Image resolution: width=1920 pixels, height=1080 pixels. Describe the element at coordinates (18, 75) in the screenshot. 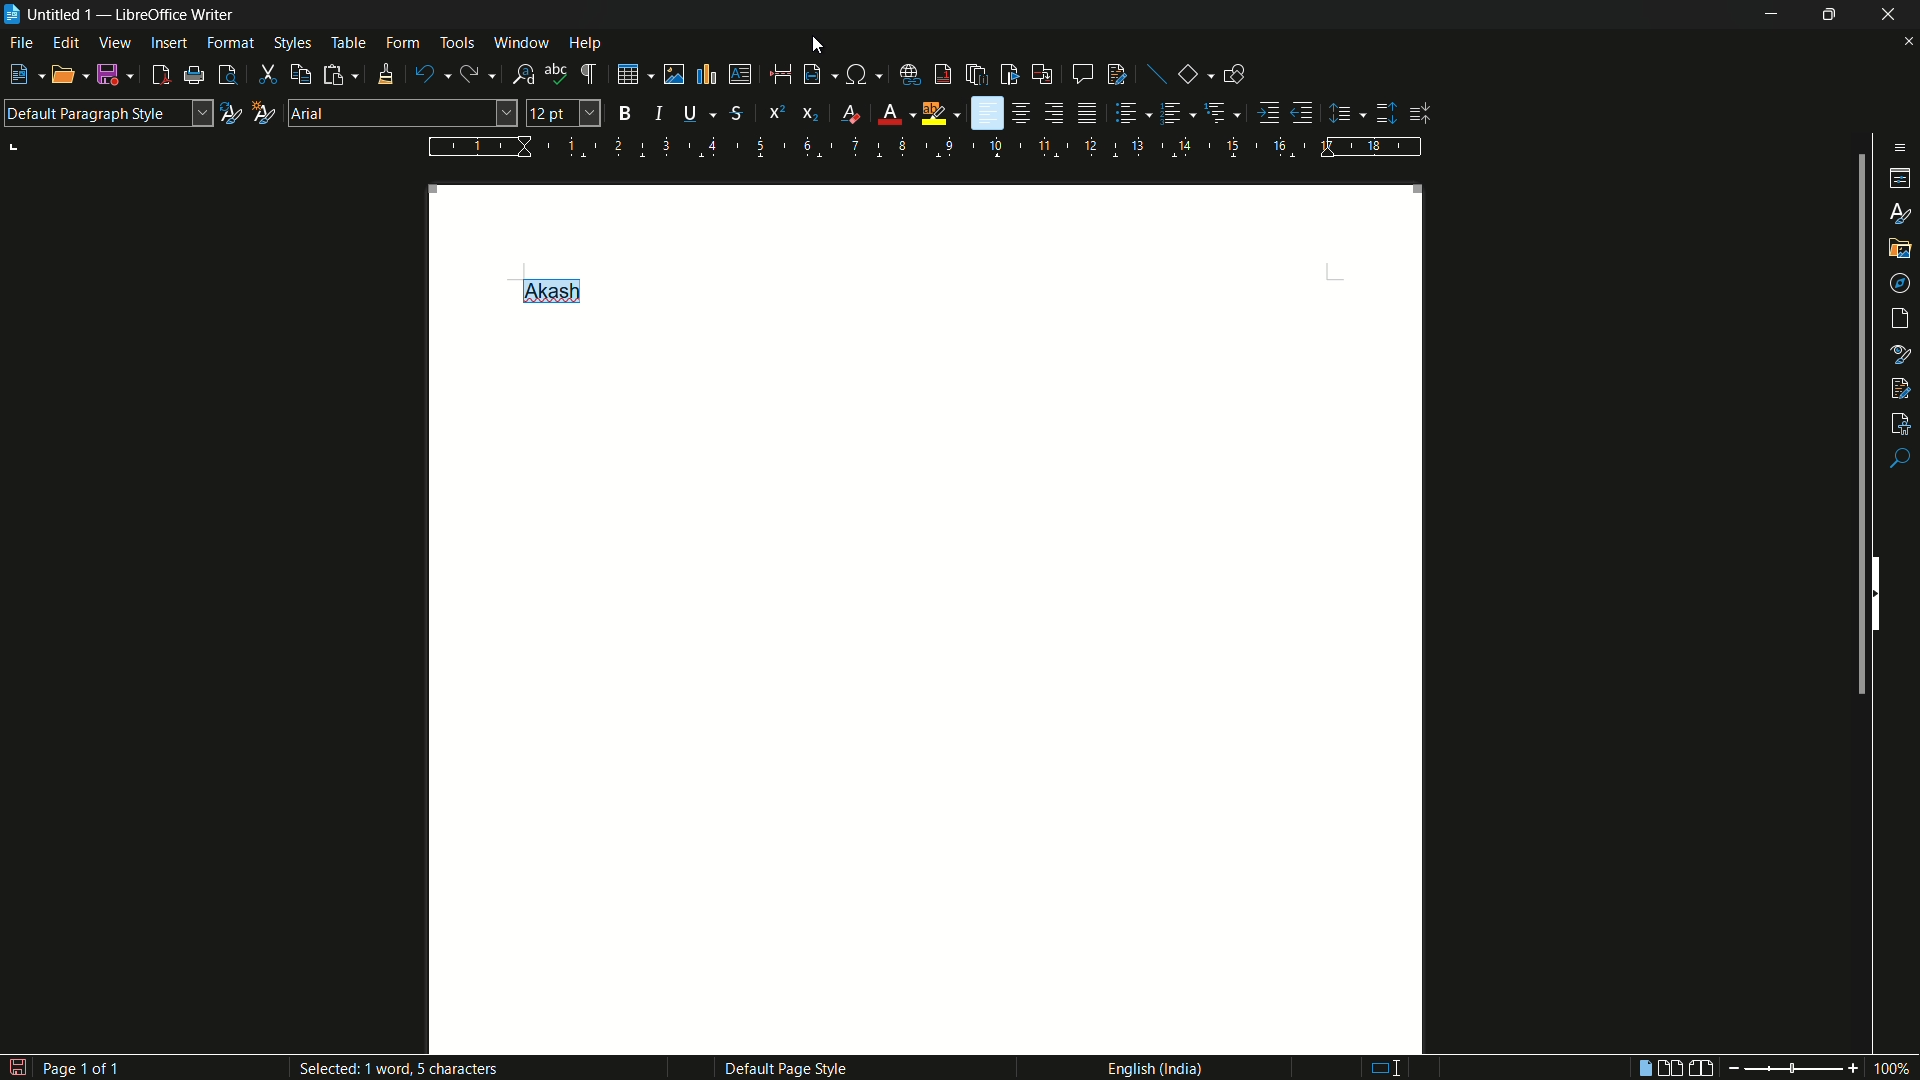

I see `new file` at that location.